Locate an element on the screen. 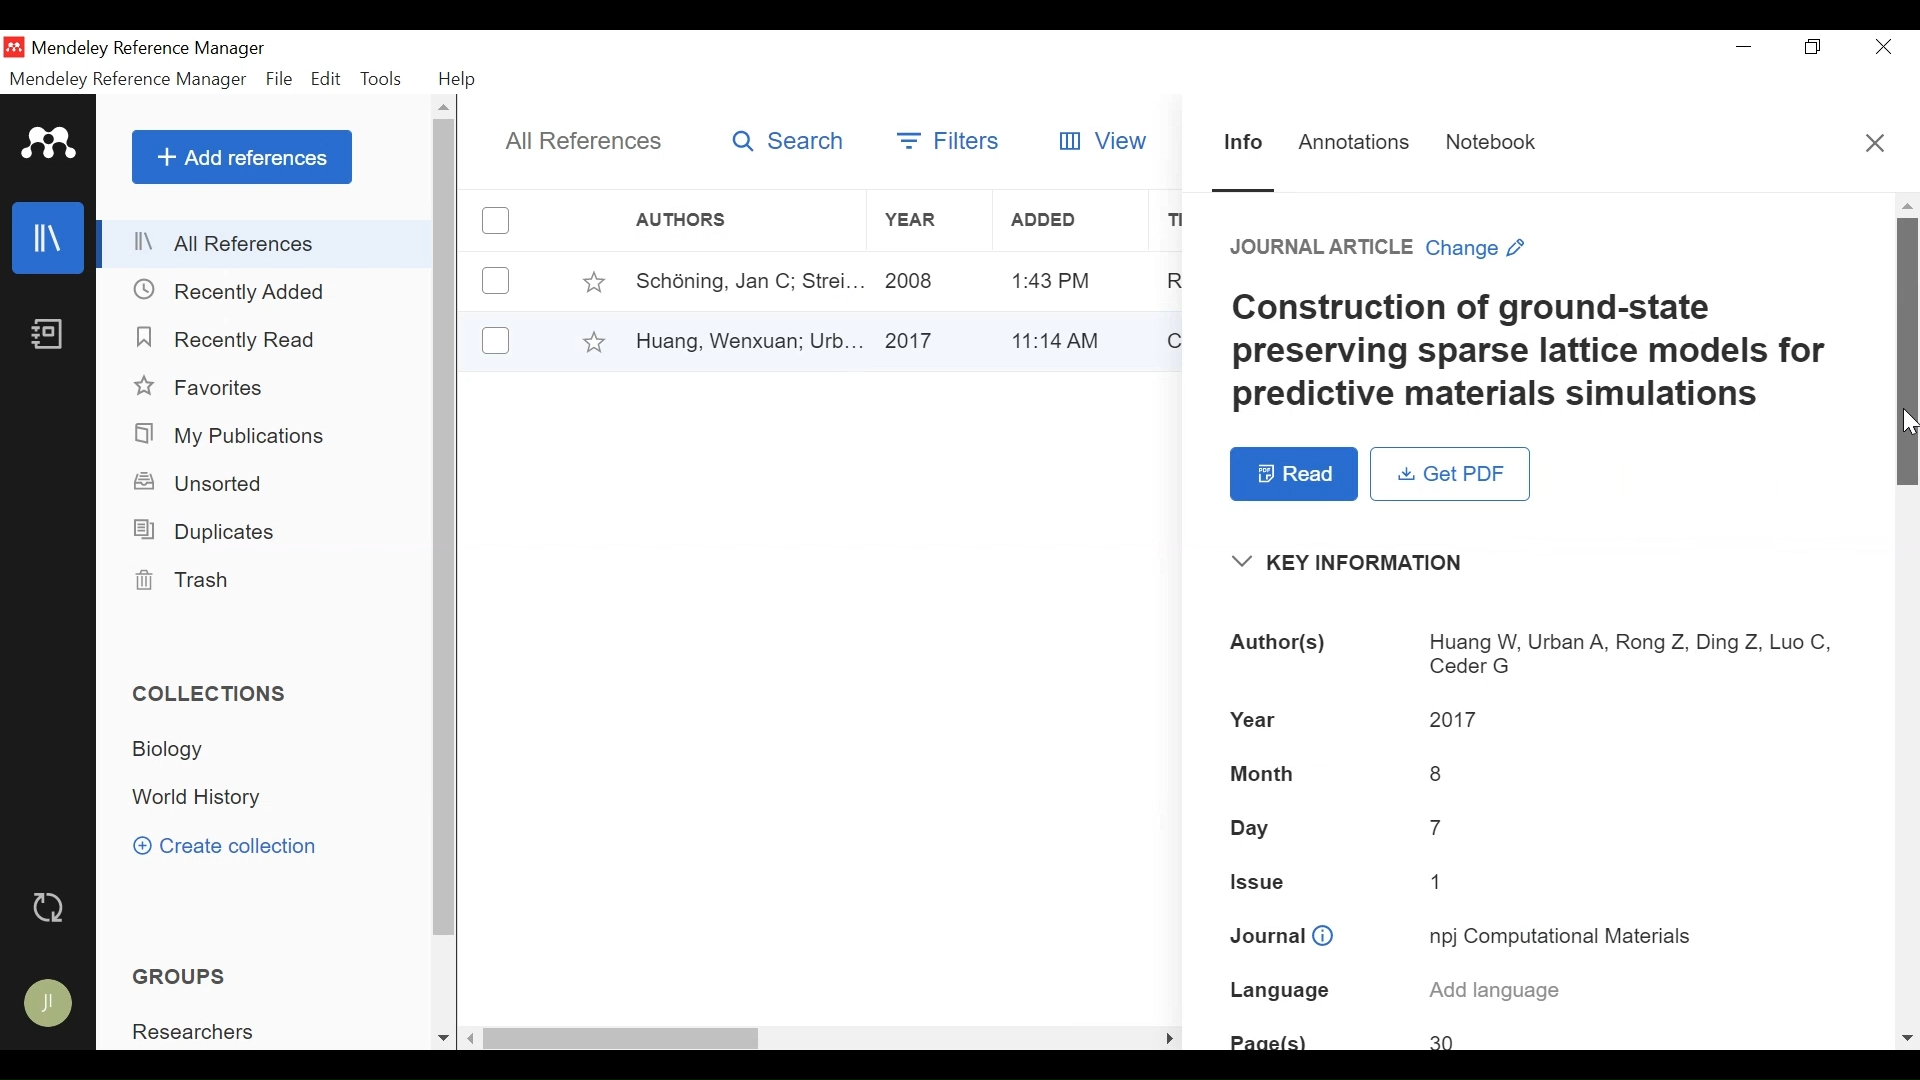 The height and width of the screenshot is (1080, 1920). Issue is located at coordinates (1539, 883).